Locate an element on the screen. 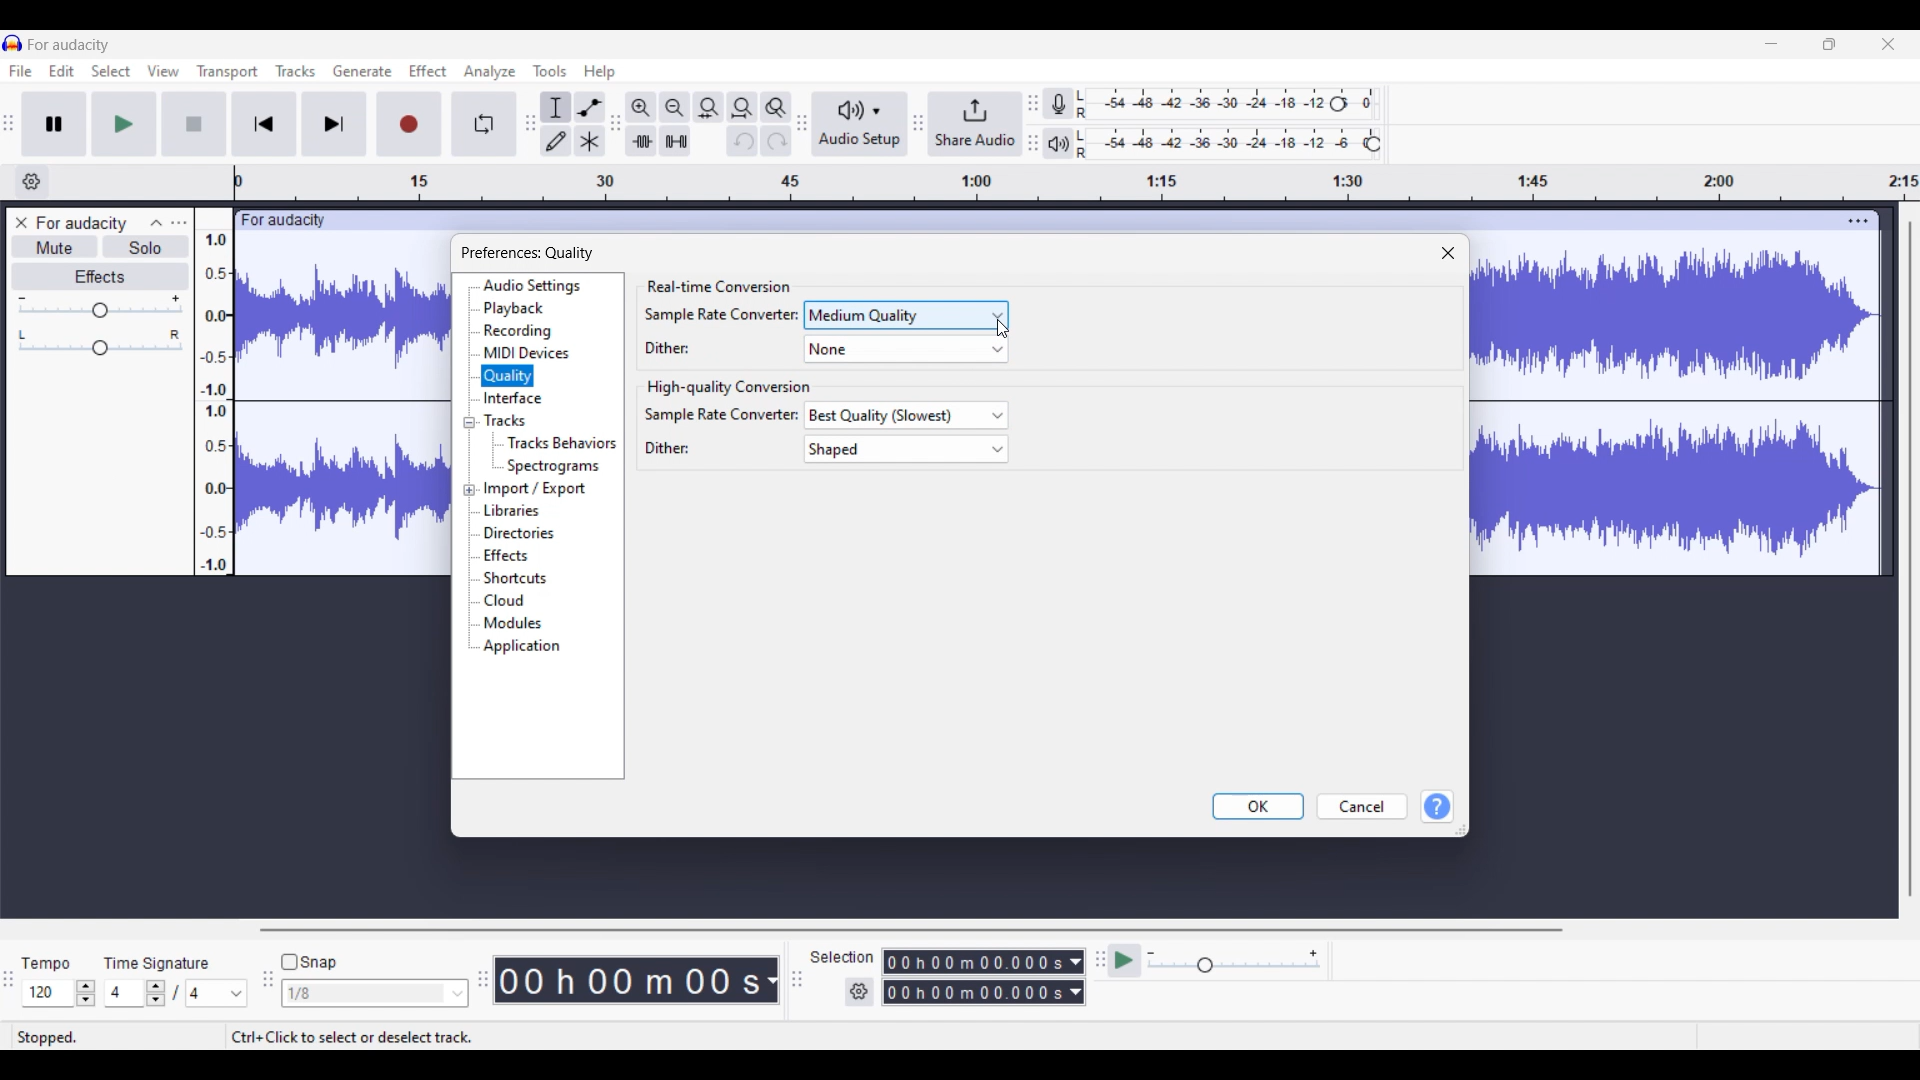 The image size is (1920, 1080). Redo is located at coordinates (776, 141).